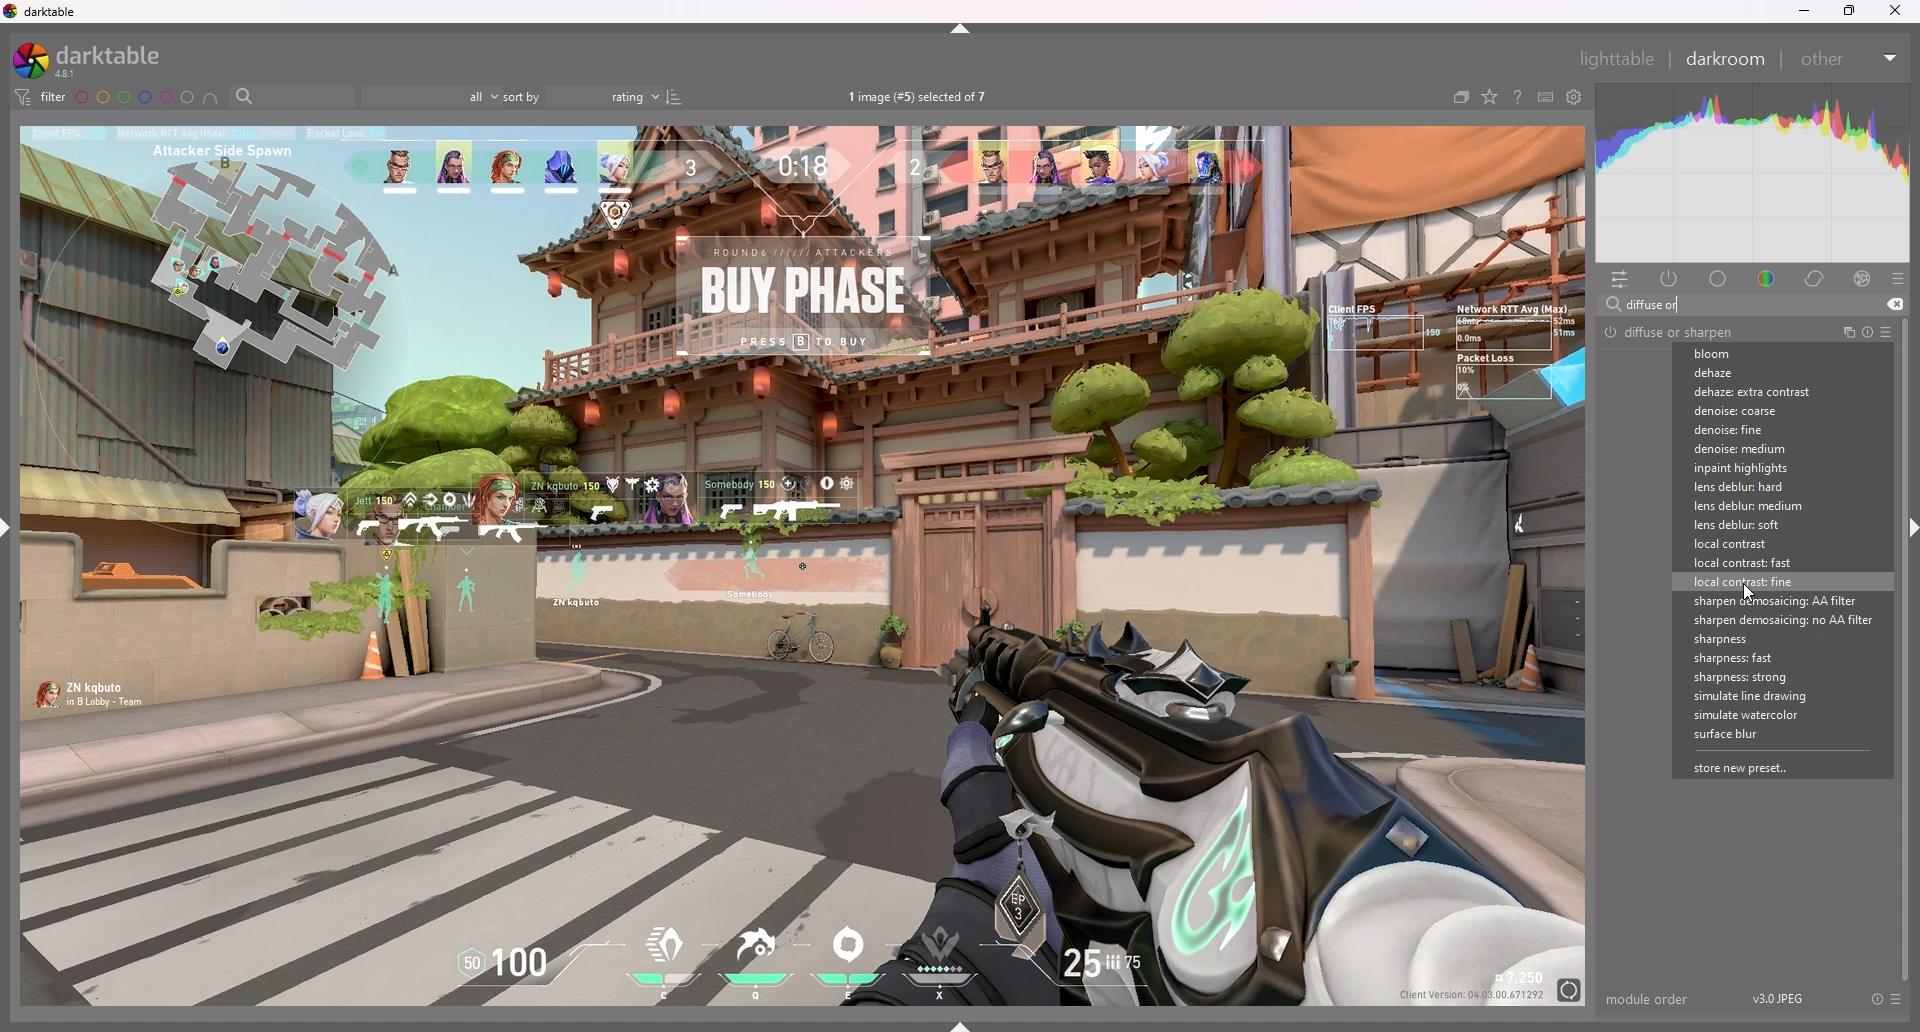 Image resolution: width=1920 pixels, height=1032 pixels. What do you see at coordinates (1875, 999) in the screenshot?
I see `reset` at bounding box center [1875, 999].